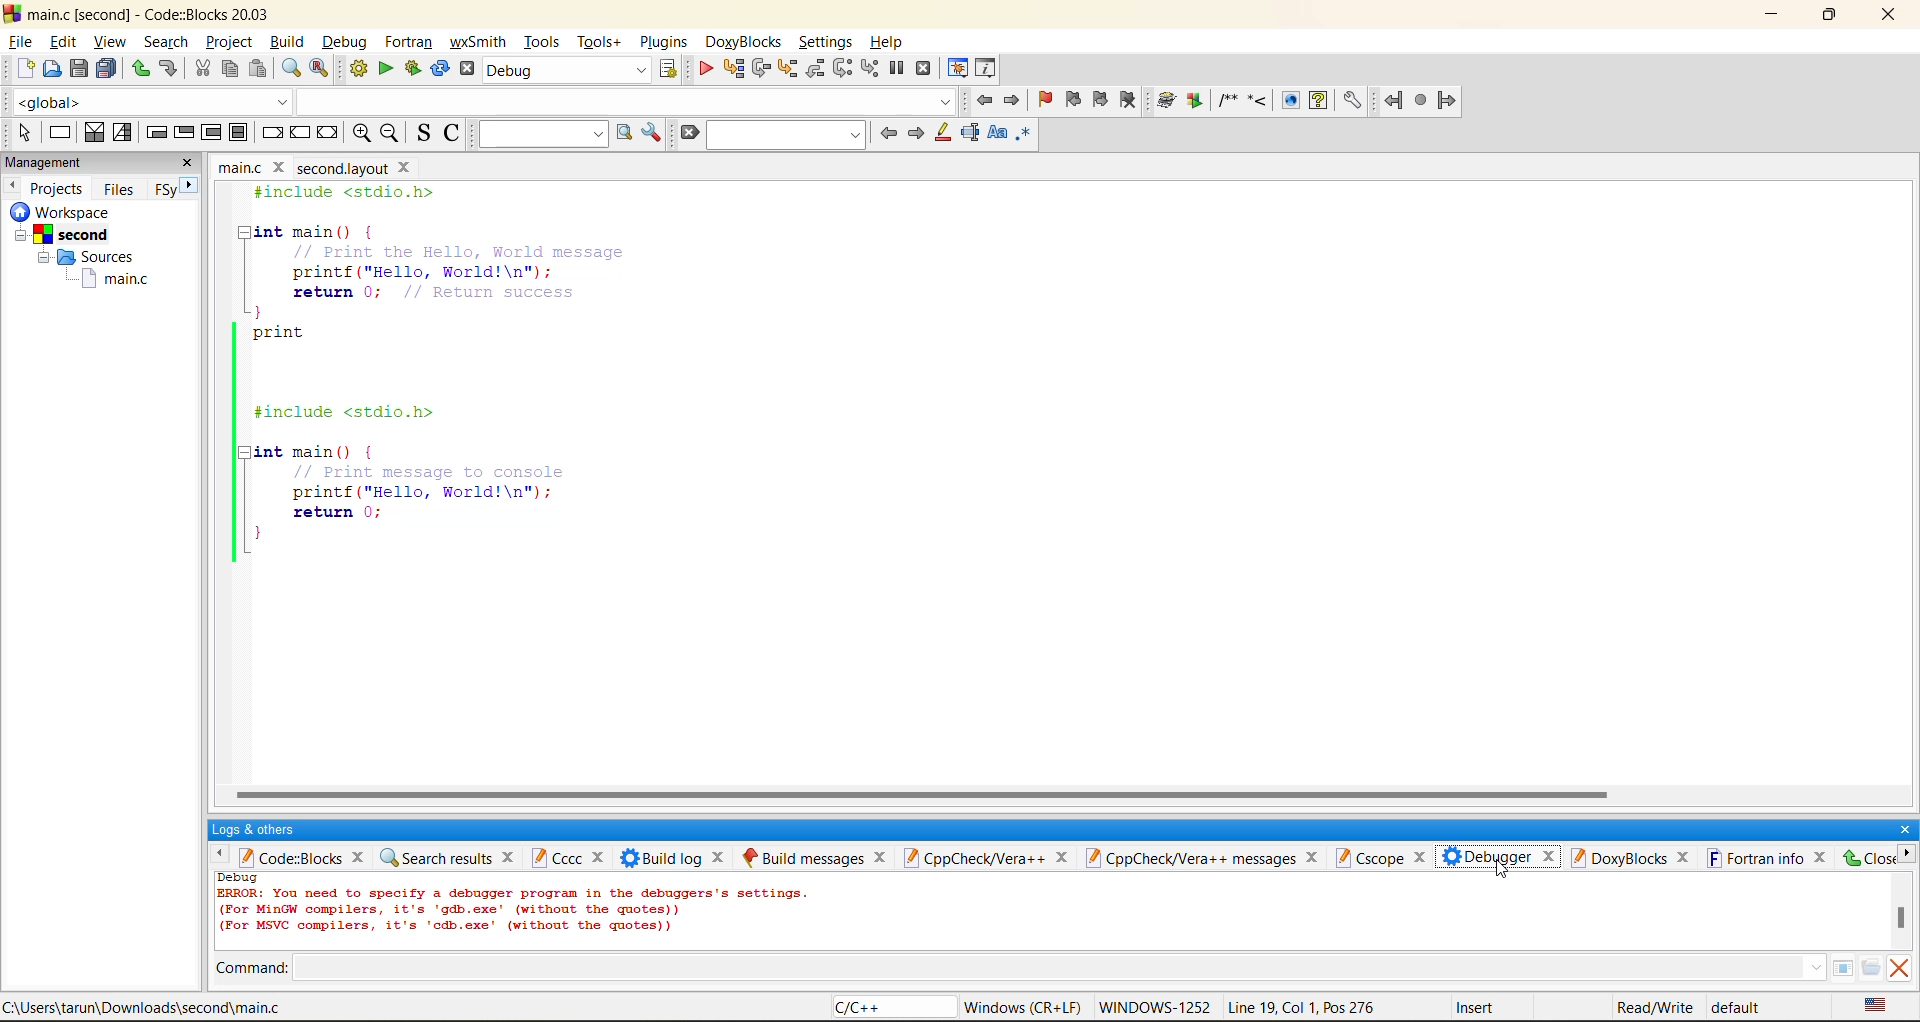 The height and width of the screenshot is (1022, 1920). I want to click on toggle source, so click(423, 132).